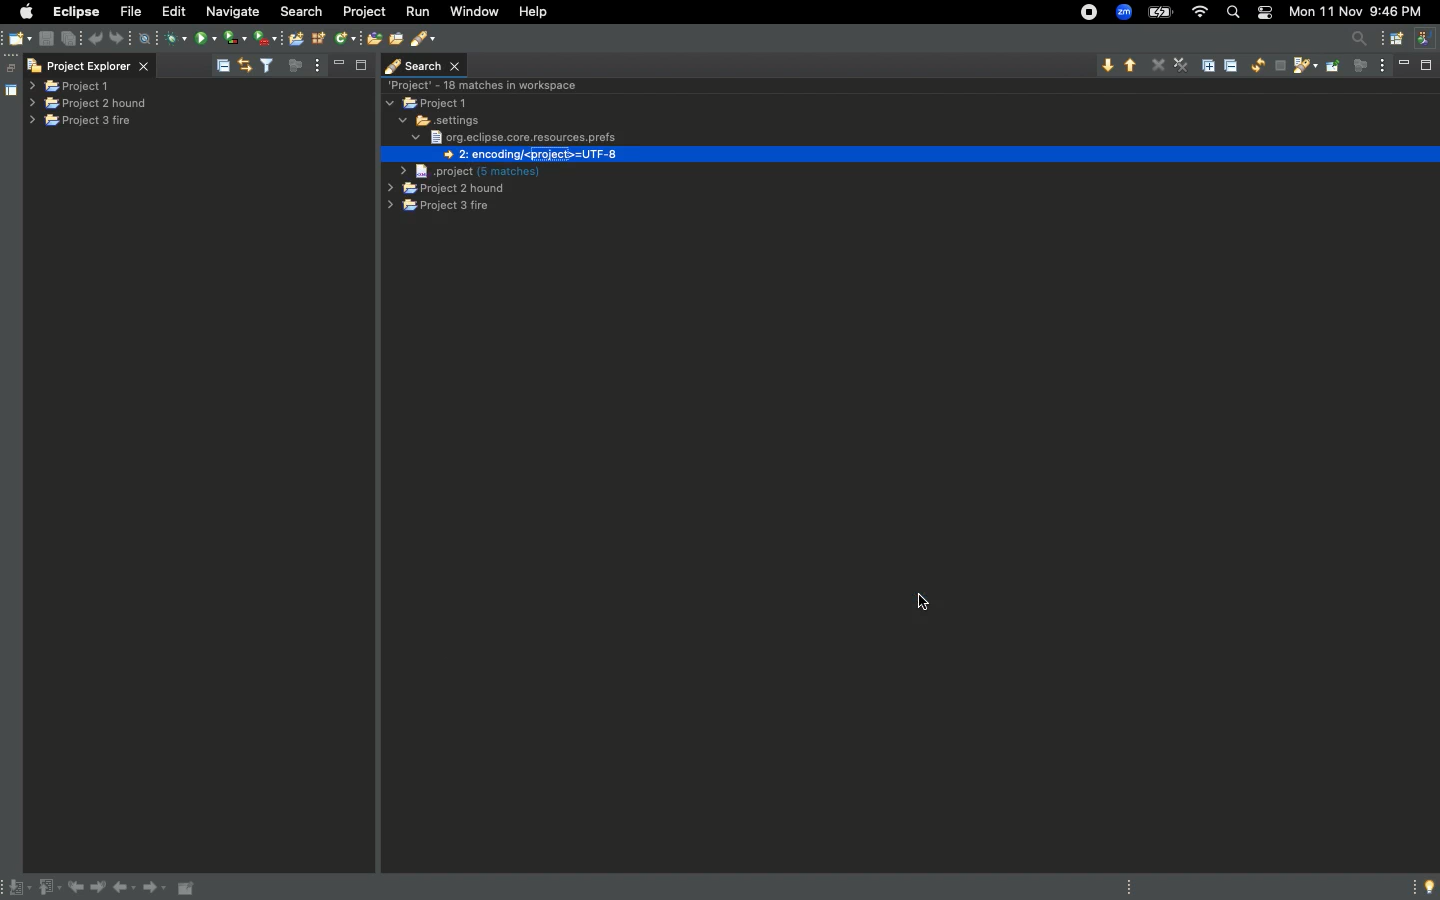 Image resolution: width=1440 pixels, height=900 pixels. I want to click on Eclipse, so click(75, 11).